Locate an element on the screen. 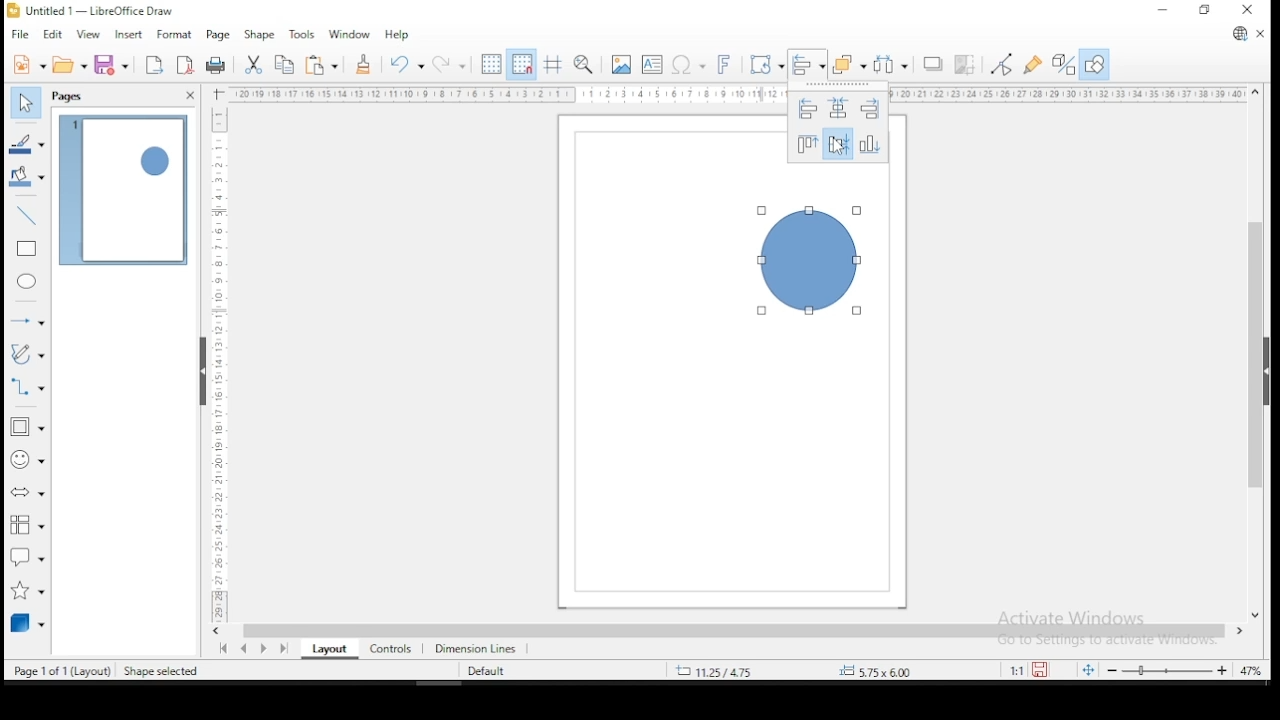  callout shapes is located at coordinates (28, 556).